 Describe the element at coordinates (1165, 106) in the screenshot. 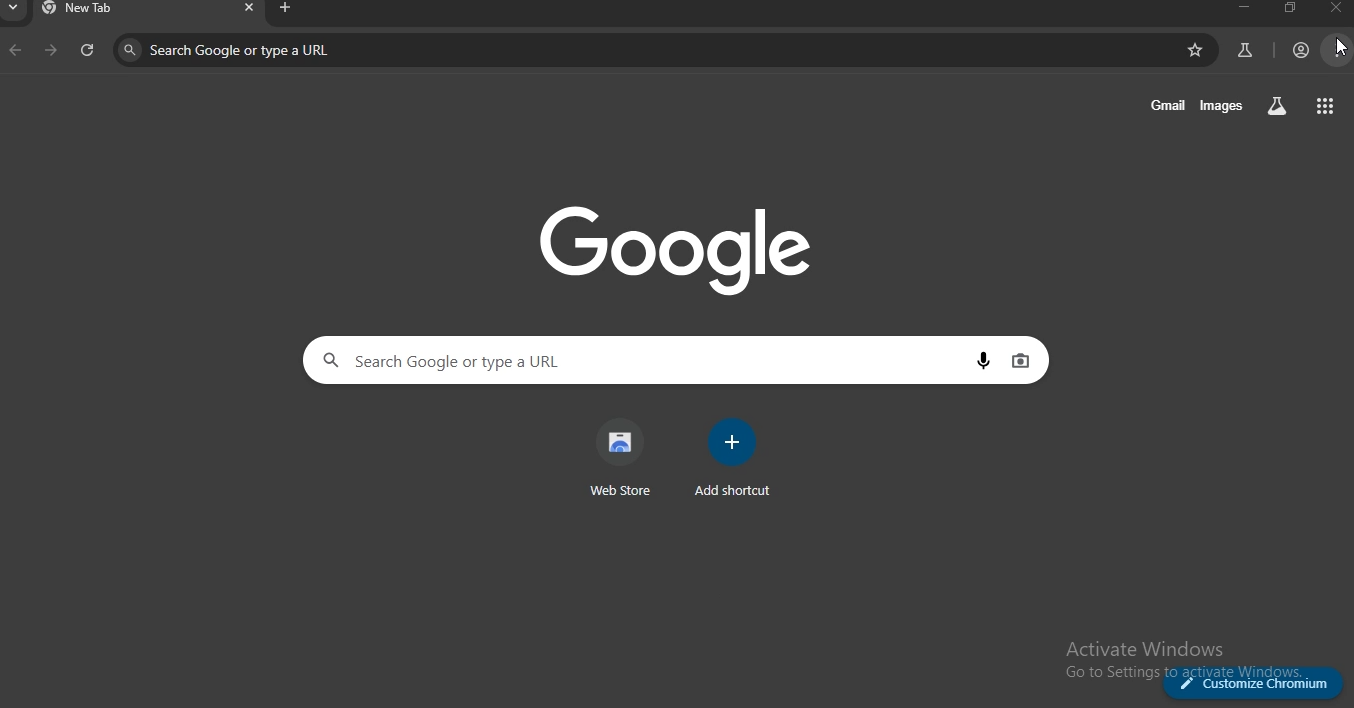

I see `gmail` at that location.